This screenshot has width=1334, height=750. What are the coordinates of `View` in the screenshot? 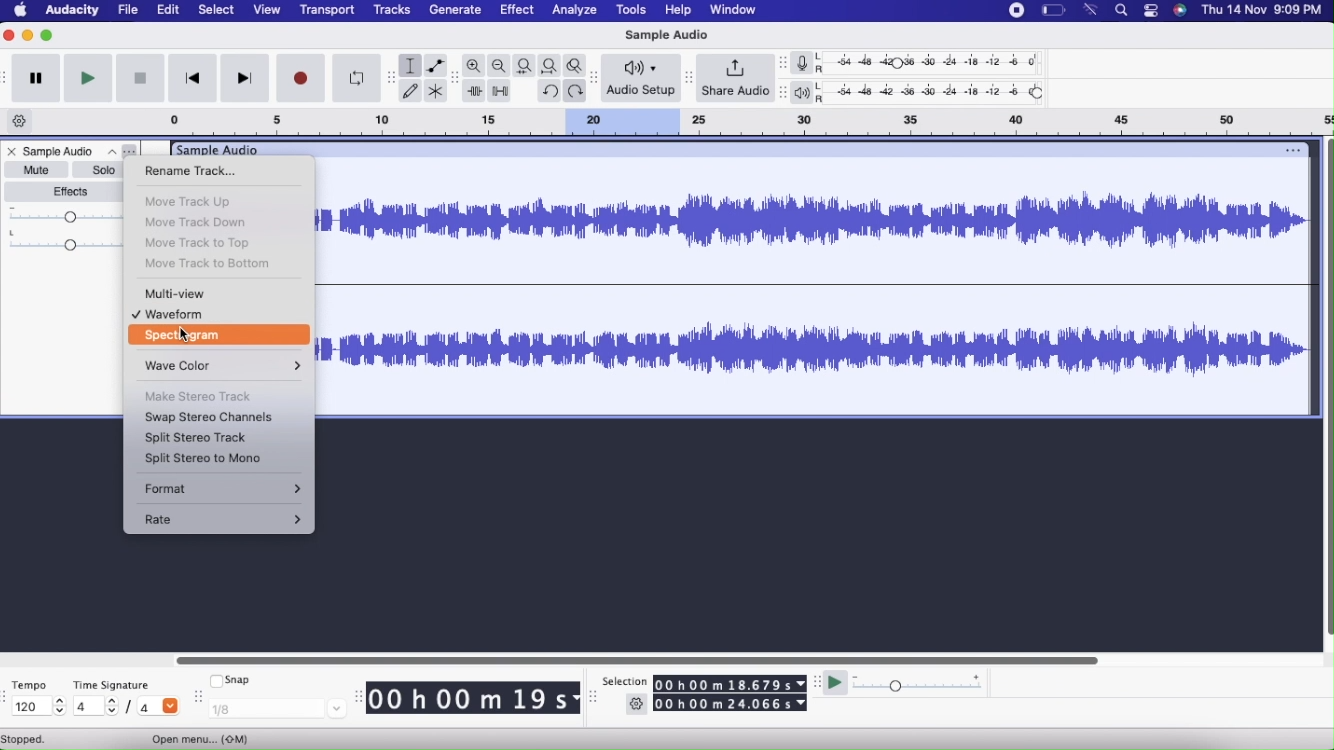 It's located at (267, 10).